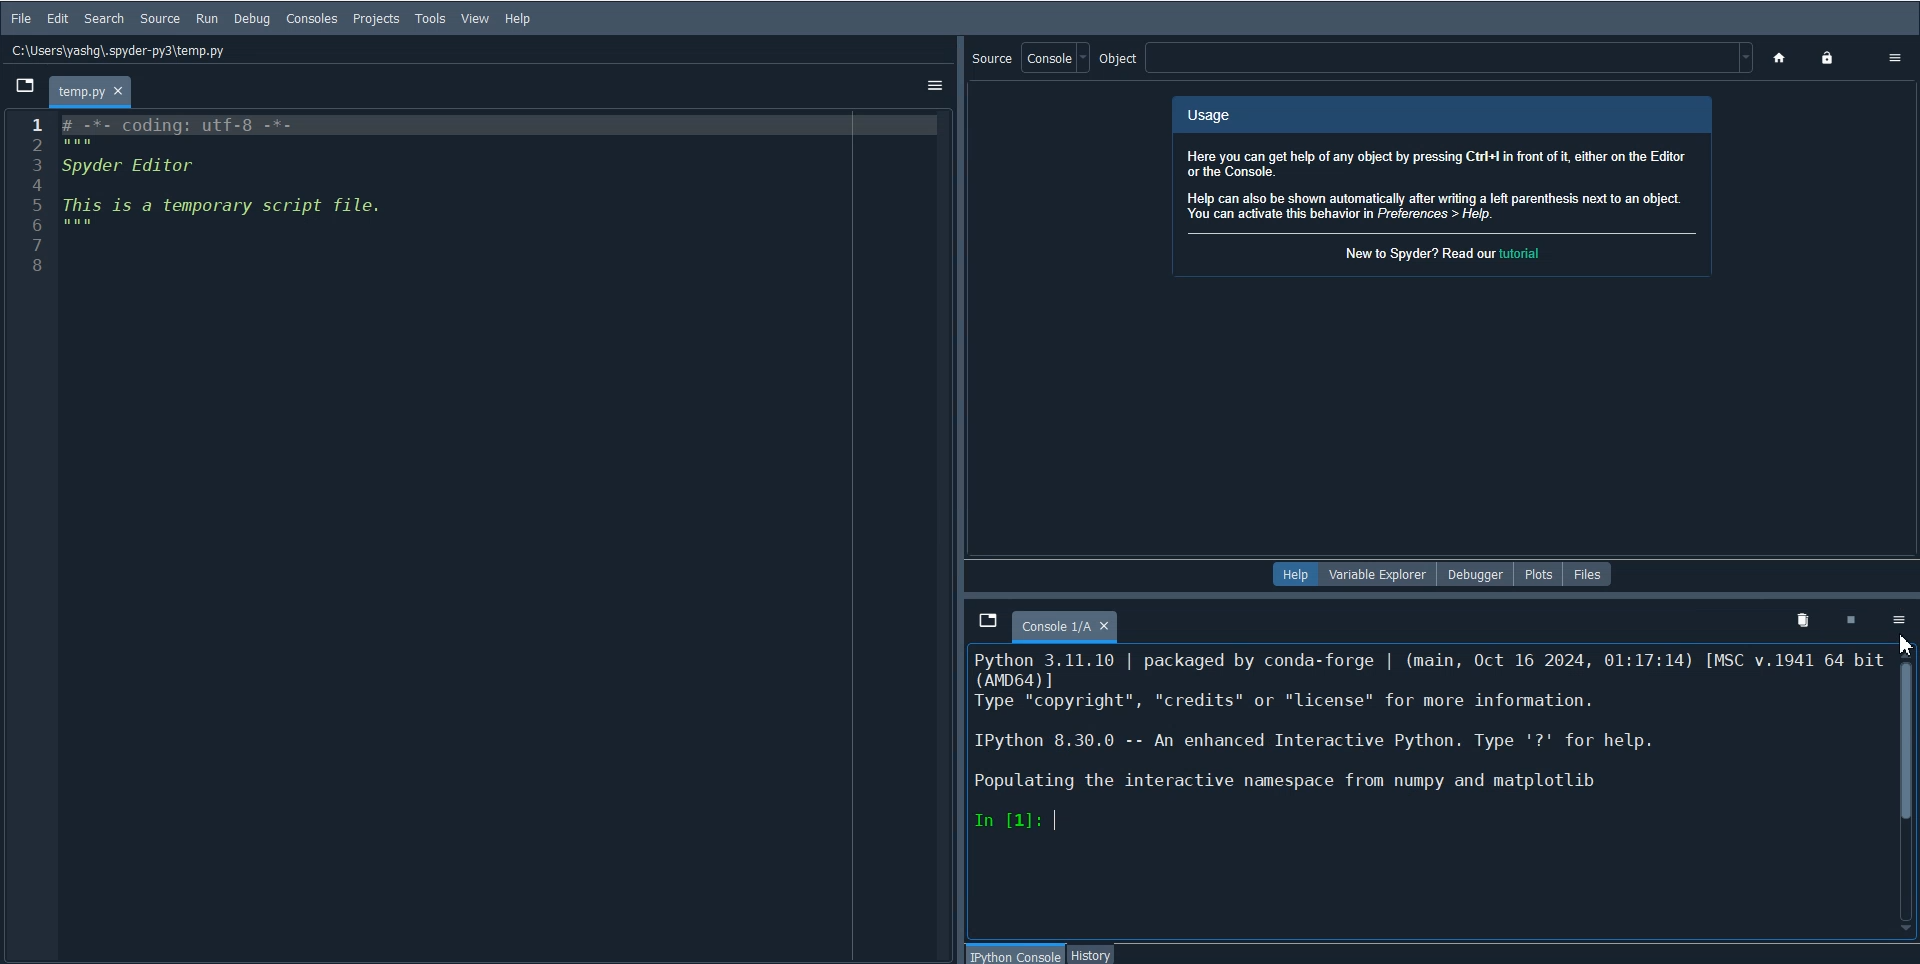 The width and height of the screenshot is (1920, 964). I want to click on Browse tab, so click(24, 85).